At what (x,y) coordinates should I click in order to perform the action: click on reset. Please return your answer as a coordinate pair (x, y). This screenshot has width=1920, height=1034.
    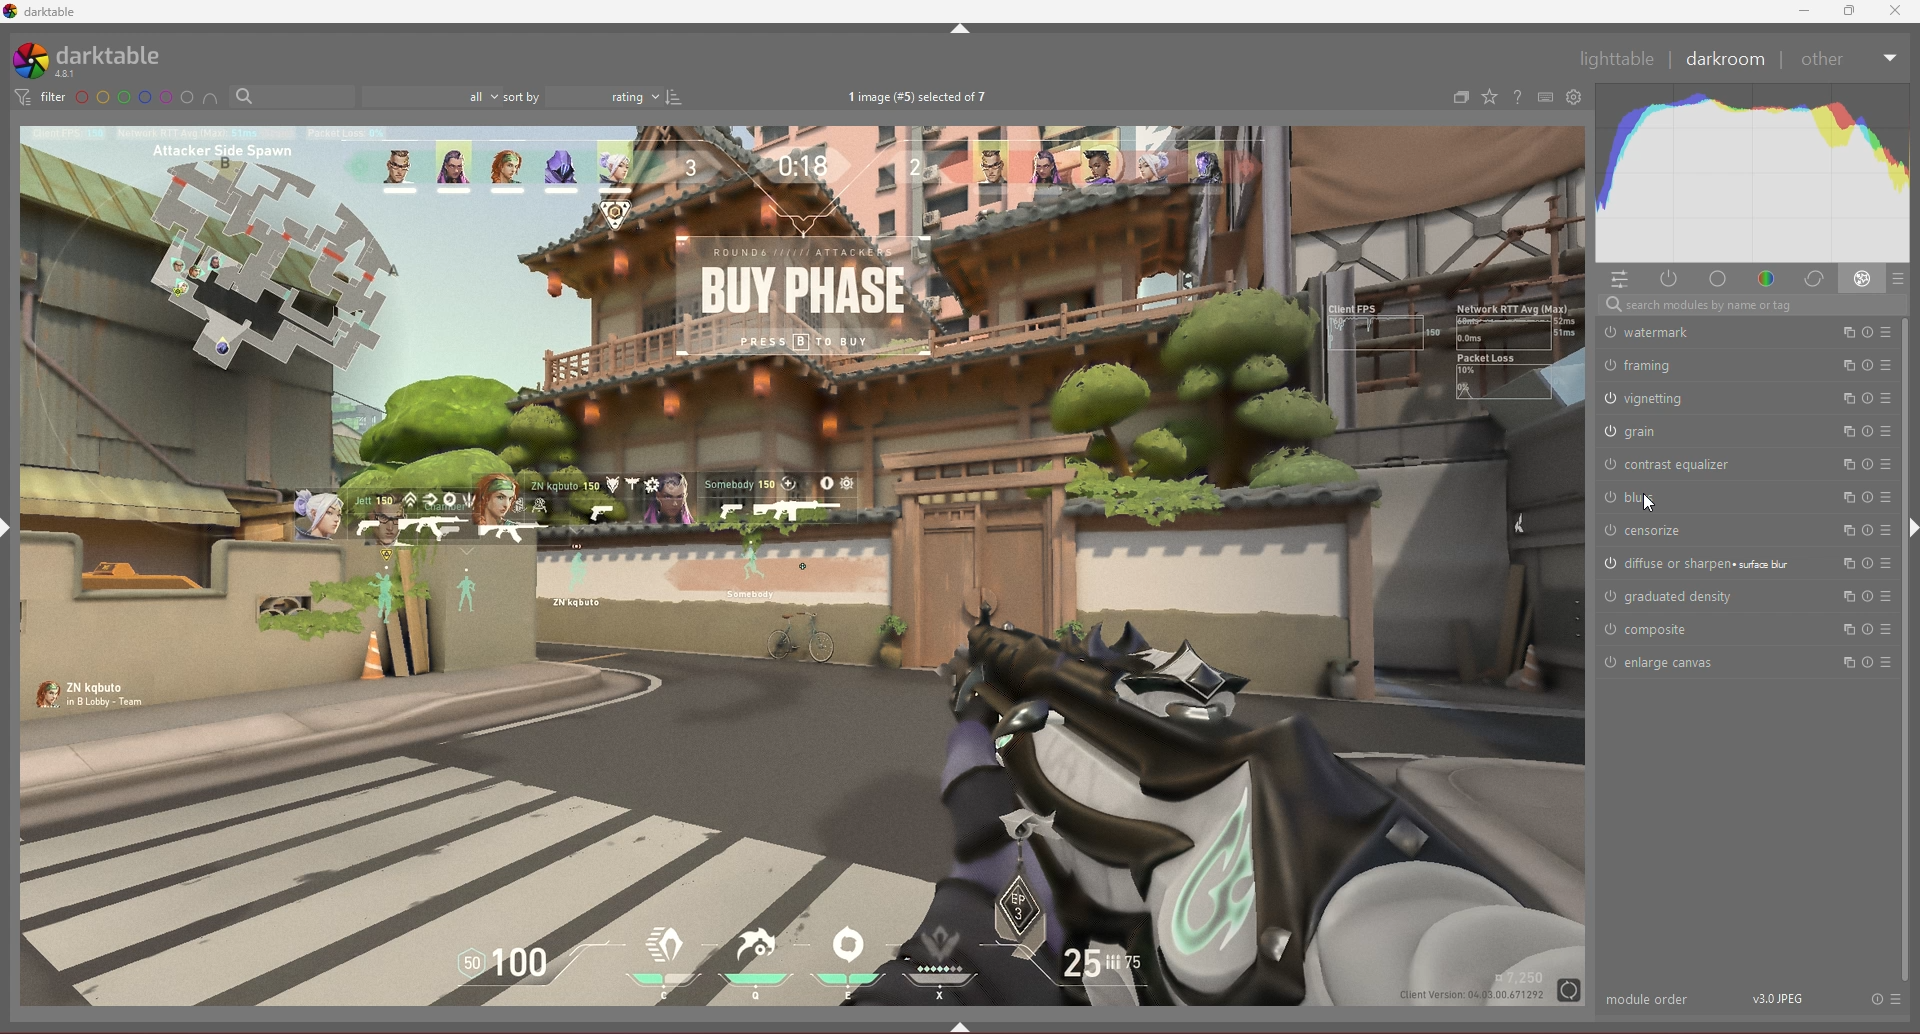
    Looking at the image, I should click on (1866, 366).